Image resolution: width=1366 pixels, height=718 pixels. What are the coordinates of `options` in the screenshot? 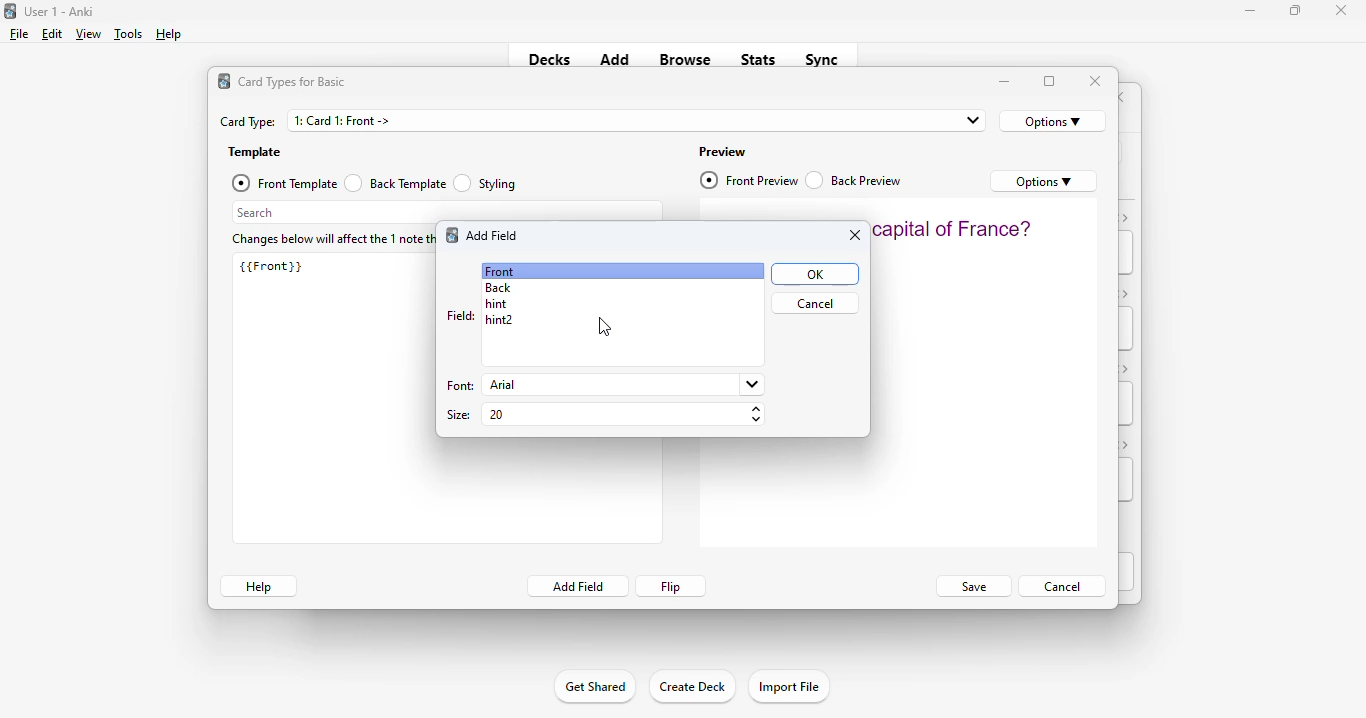 It's located at (1053, 121).